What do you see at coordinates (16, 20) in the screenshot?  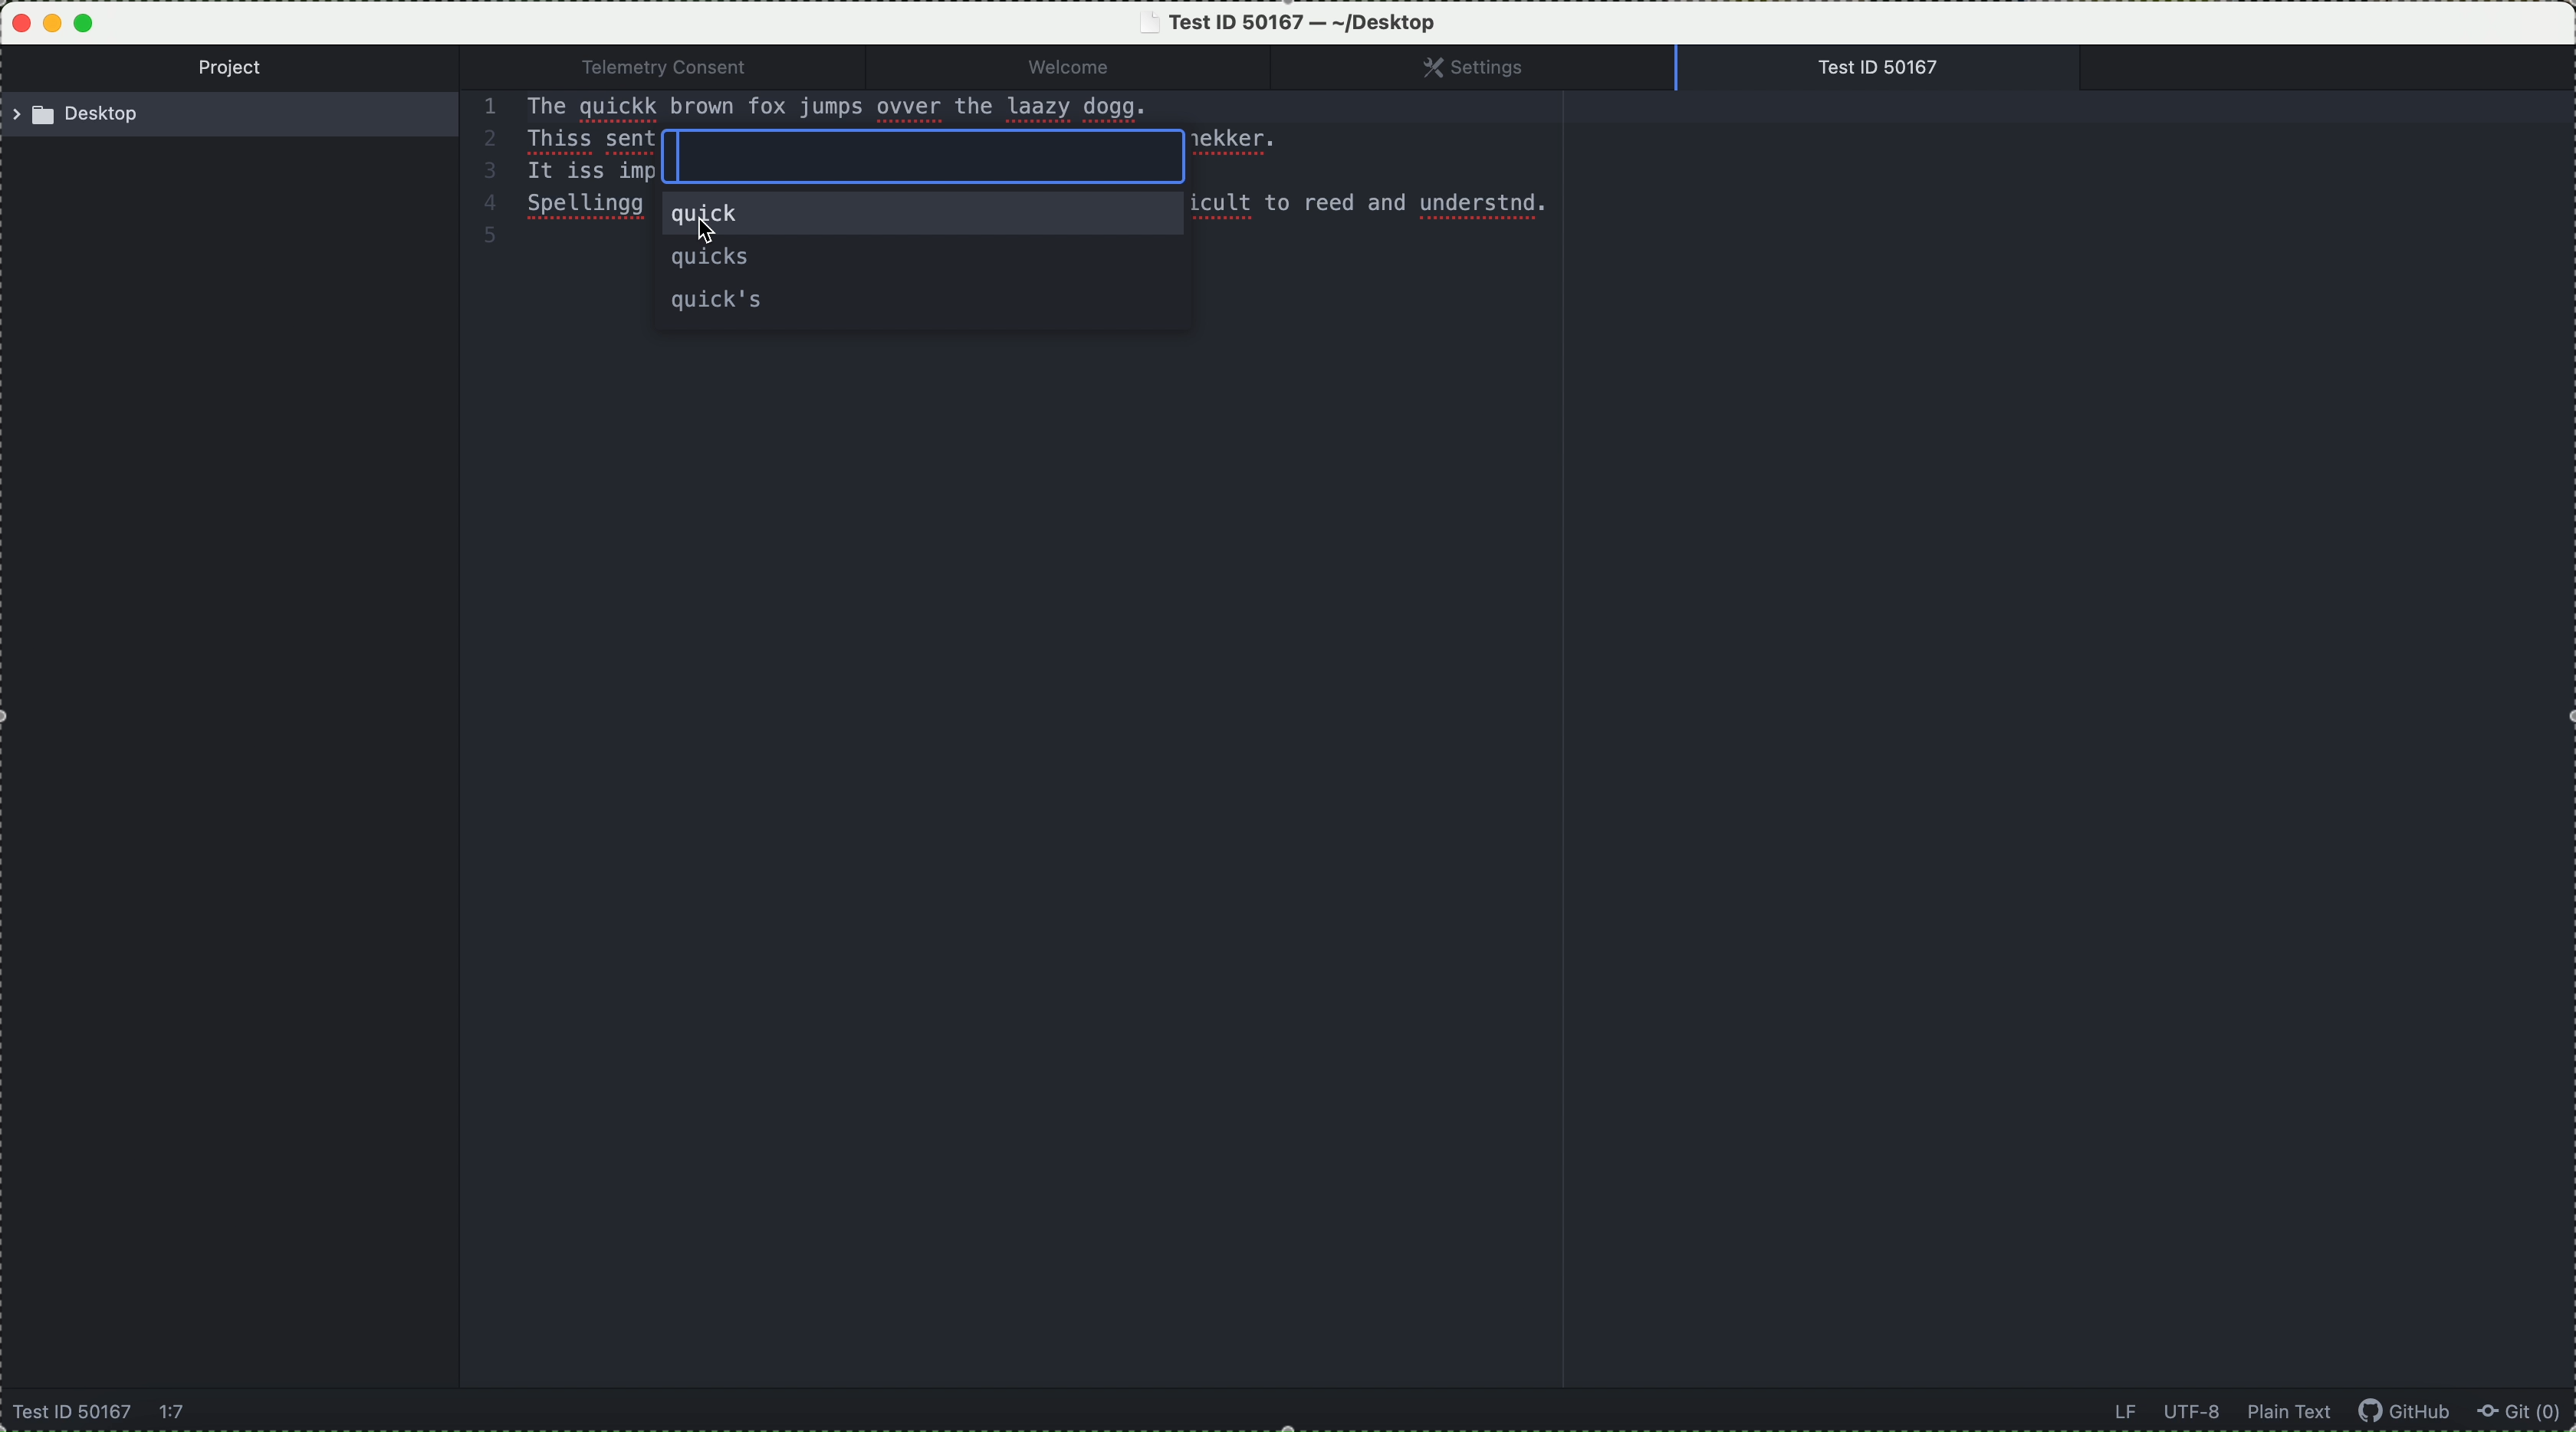 I see `close program` at bounding box center [16, 20].